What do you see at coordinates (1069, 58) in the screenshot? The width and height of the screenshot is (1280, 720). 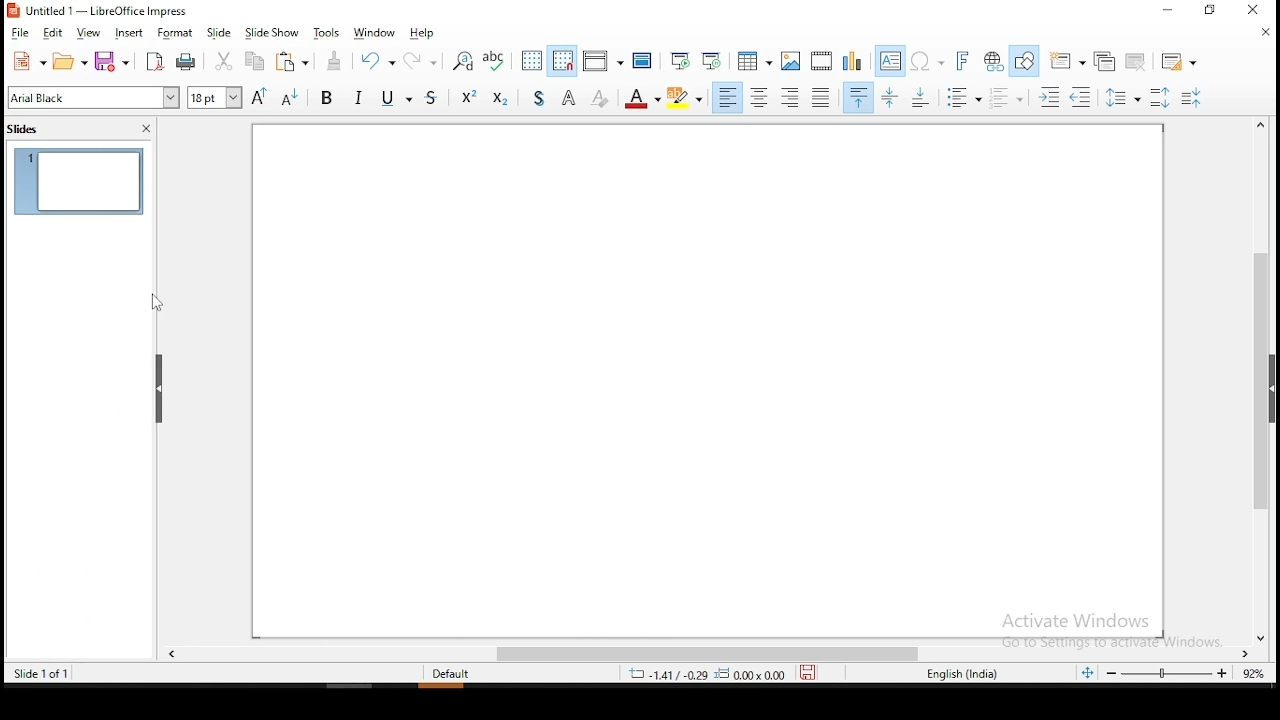 I see `new slide` at bounding box center [1069, 58].